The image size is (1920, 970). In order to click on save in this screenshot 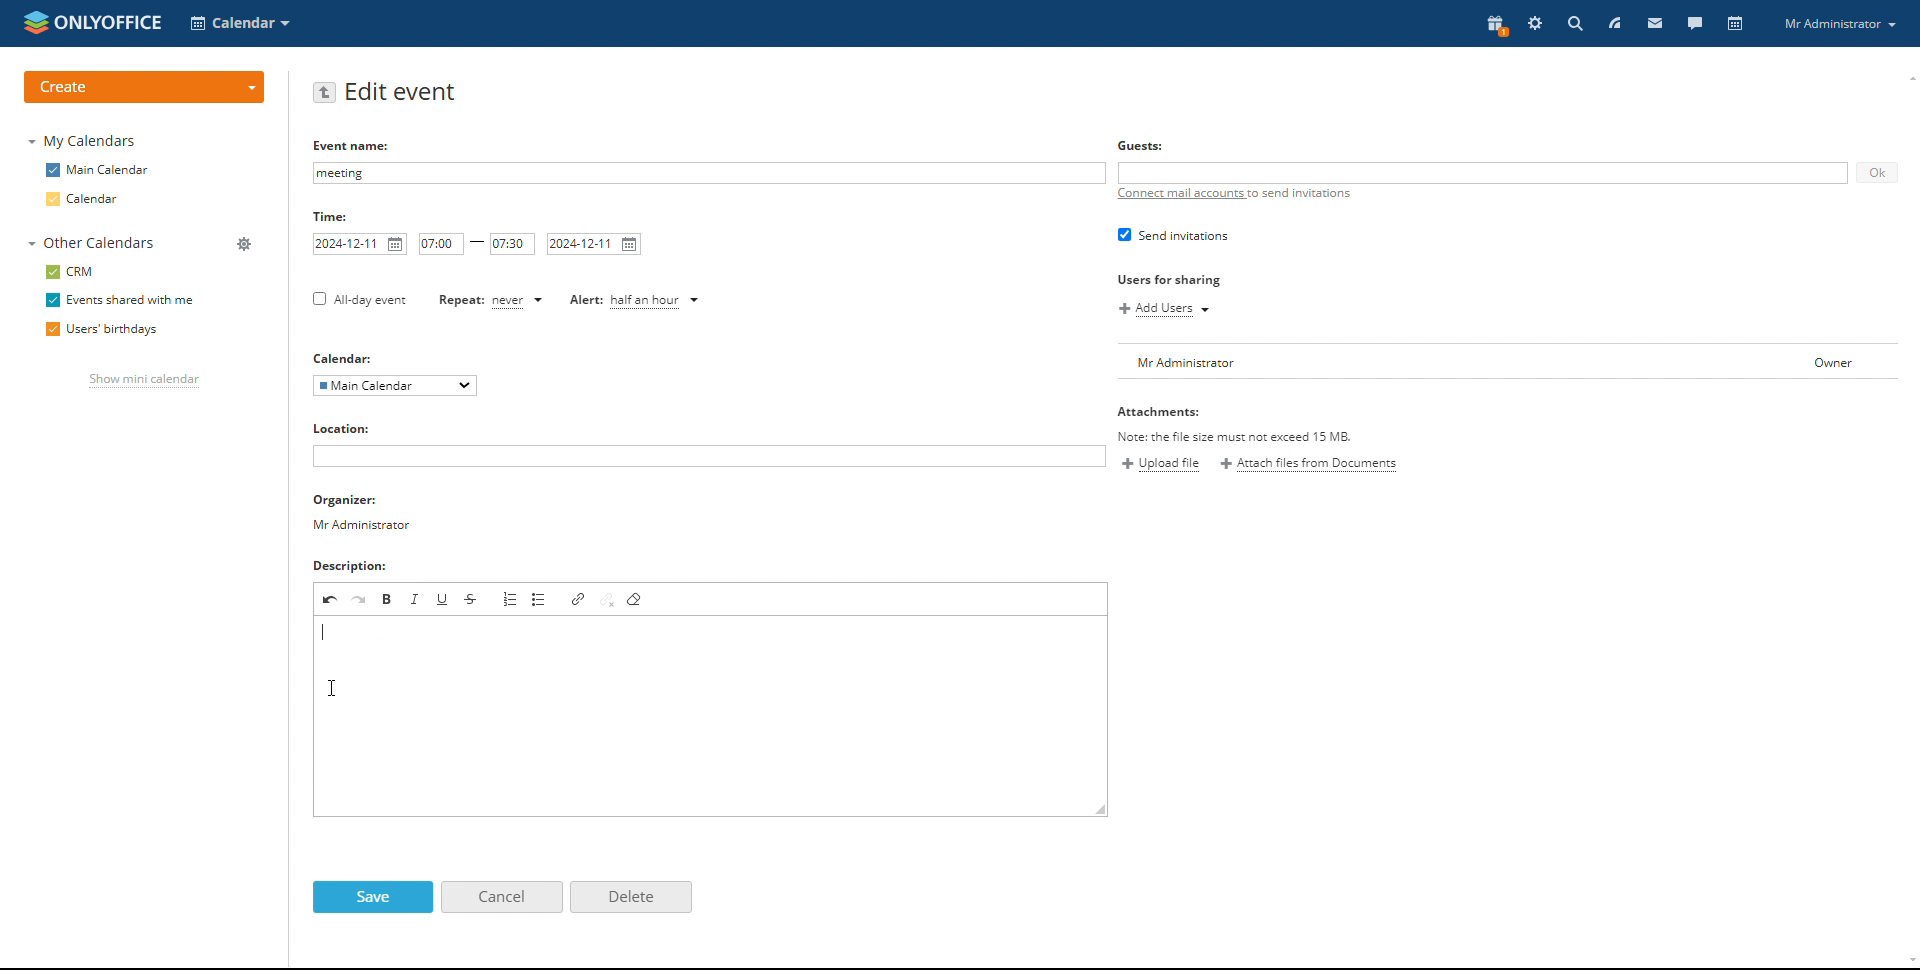, I will do `click(371, 898)`.